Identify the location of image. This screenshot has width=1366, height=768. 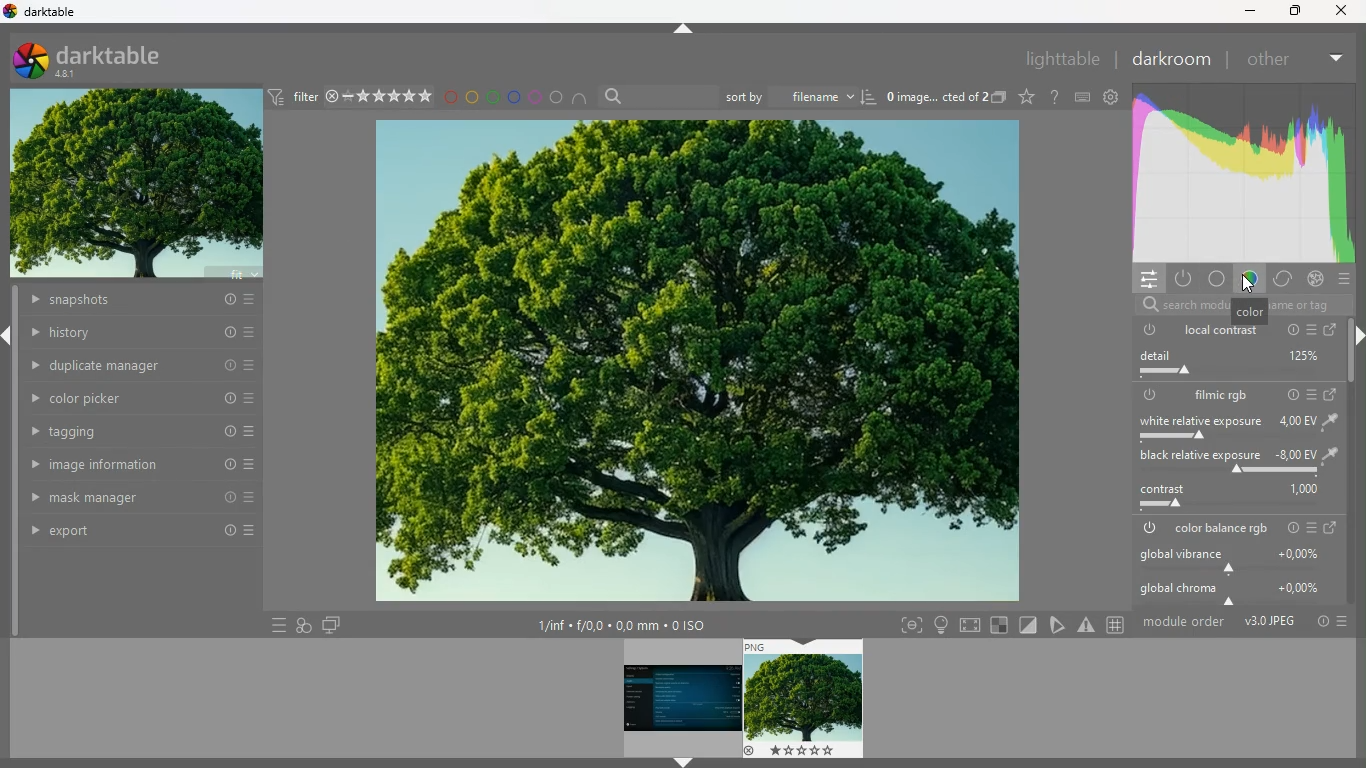
(805, 699).